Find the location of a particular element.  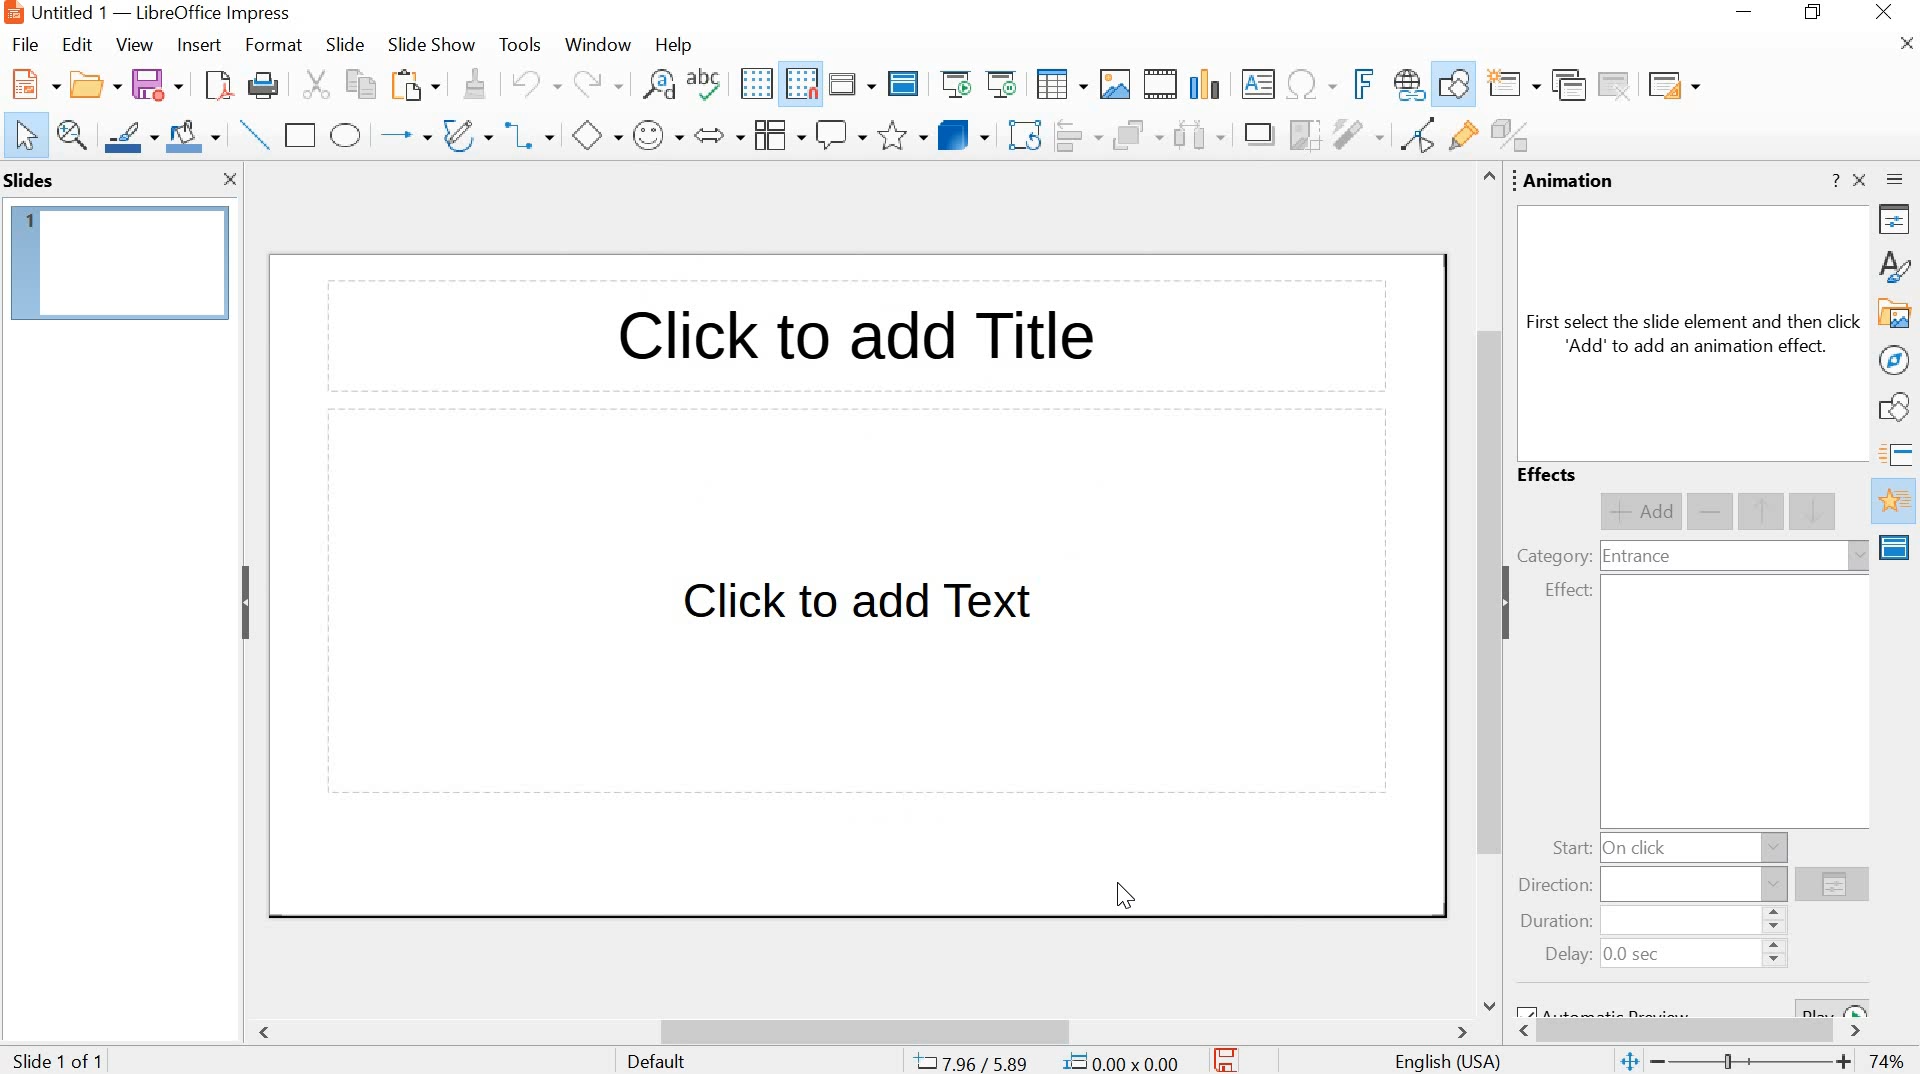

collapse is located at coordinates (1513, 603).